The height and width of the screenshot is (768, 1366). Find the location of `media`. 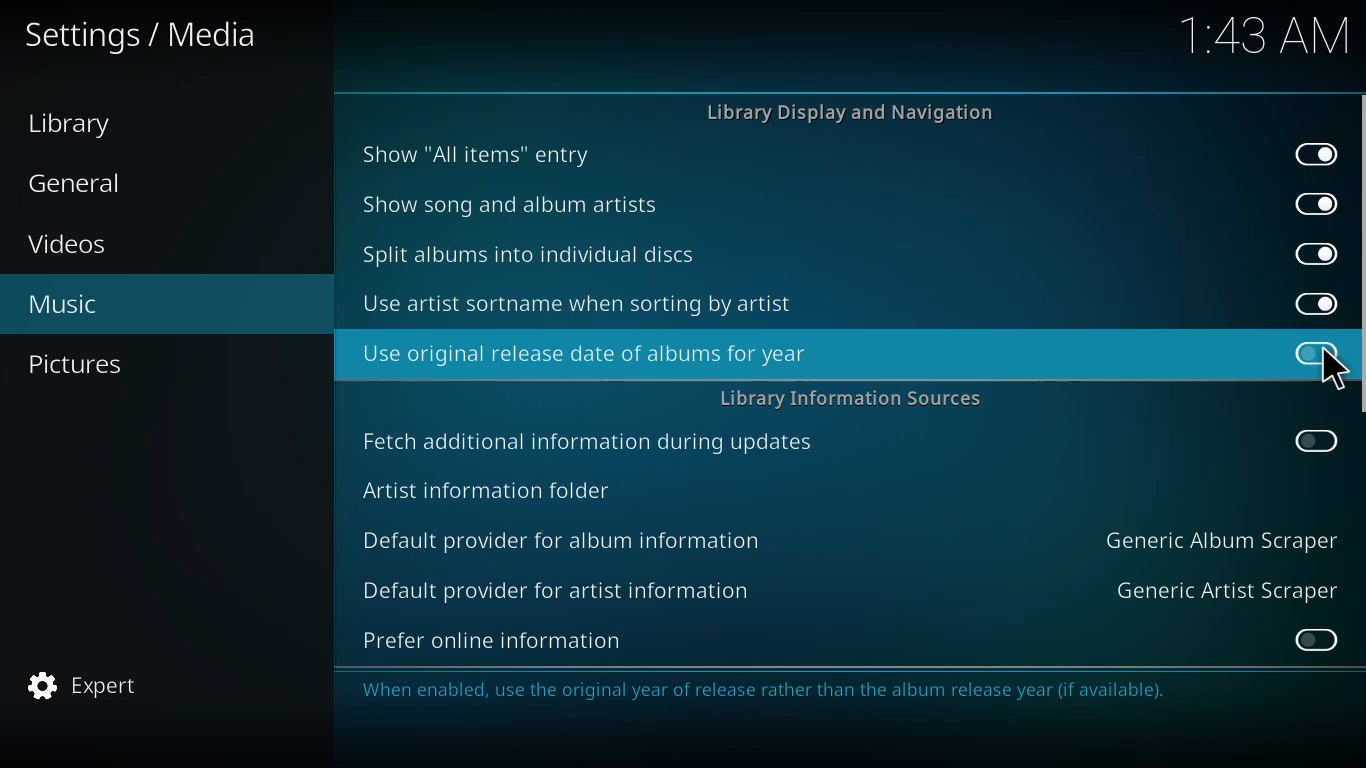

media is located at coordinates (140, 35).